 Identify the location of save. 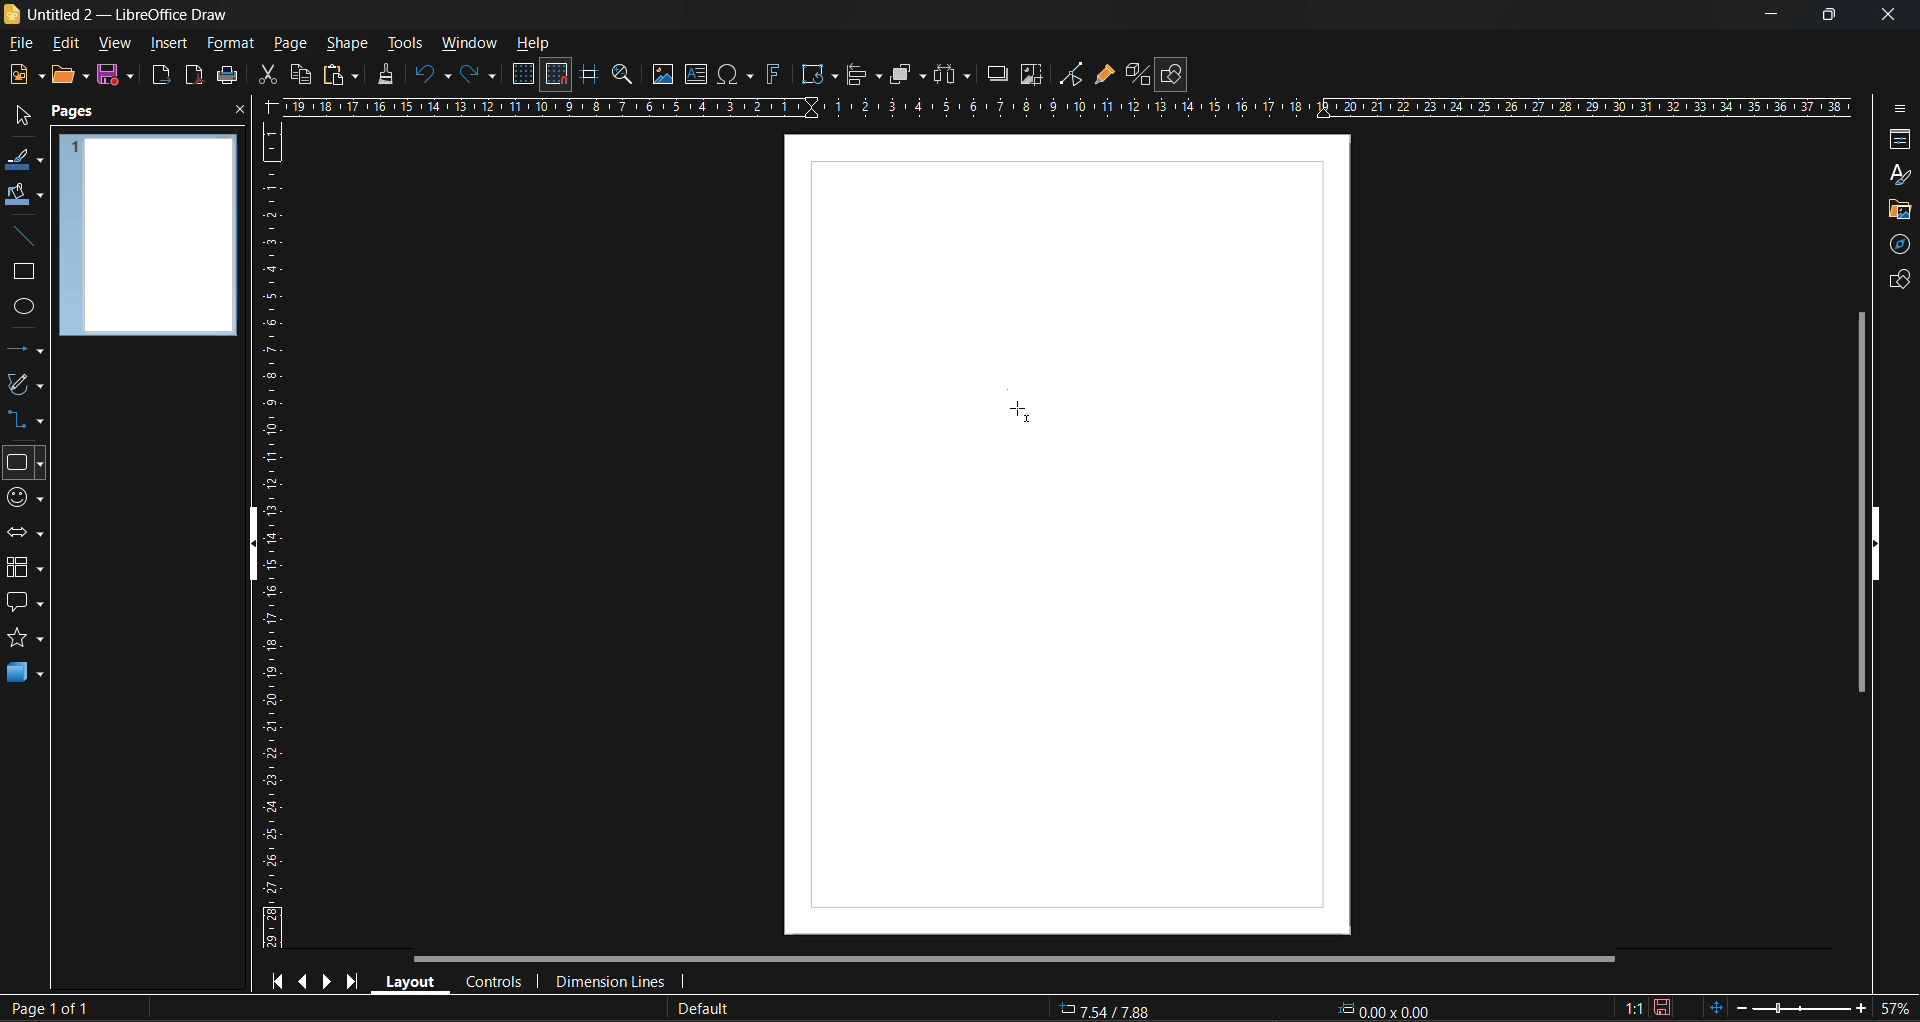
(228, 75).